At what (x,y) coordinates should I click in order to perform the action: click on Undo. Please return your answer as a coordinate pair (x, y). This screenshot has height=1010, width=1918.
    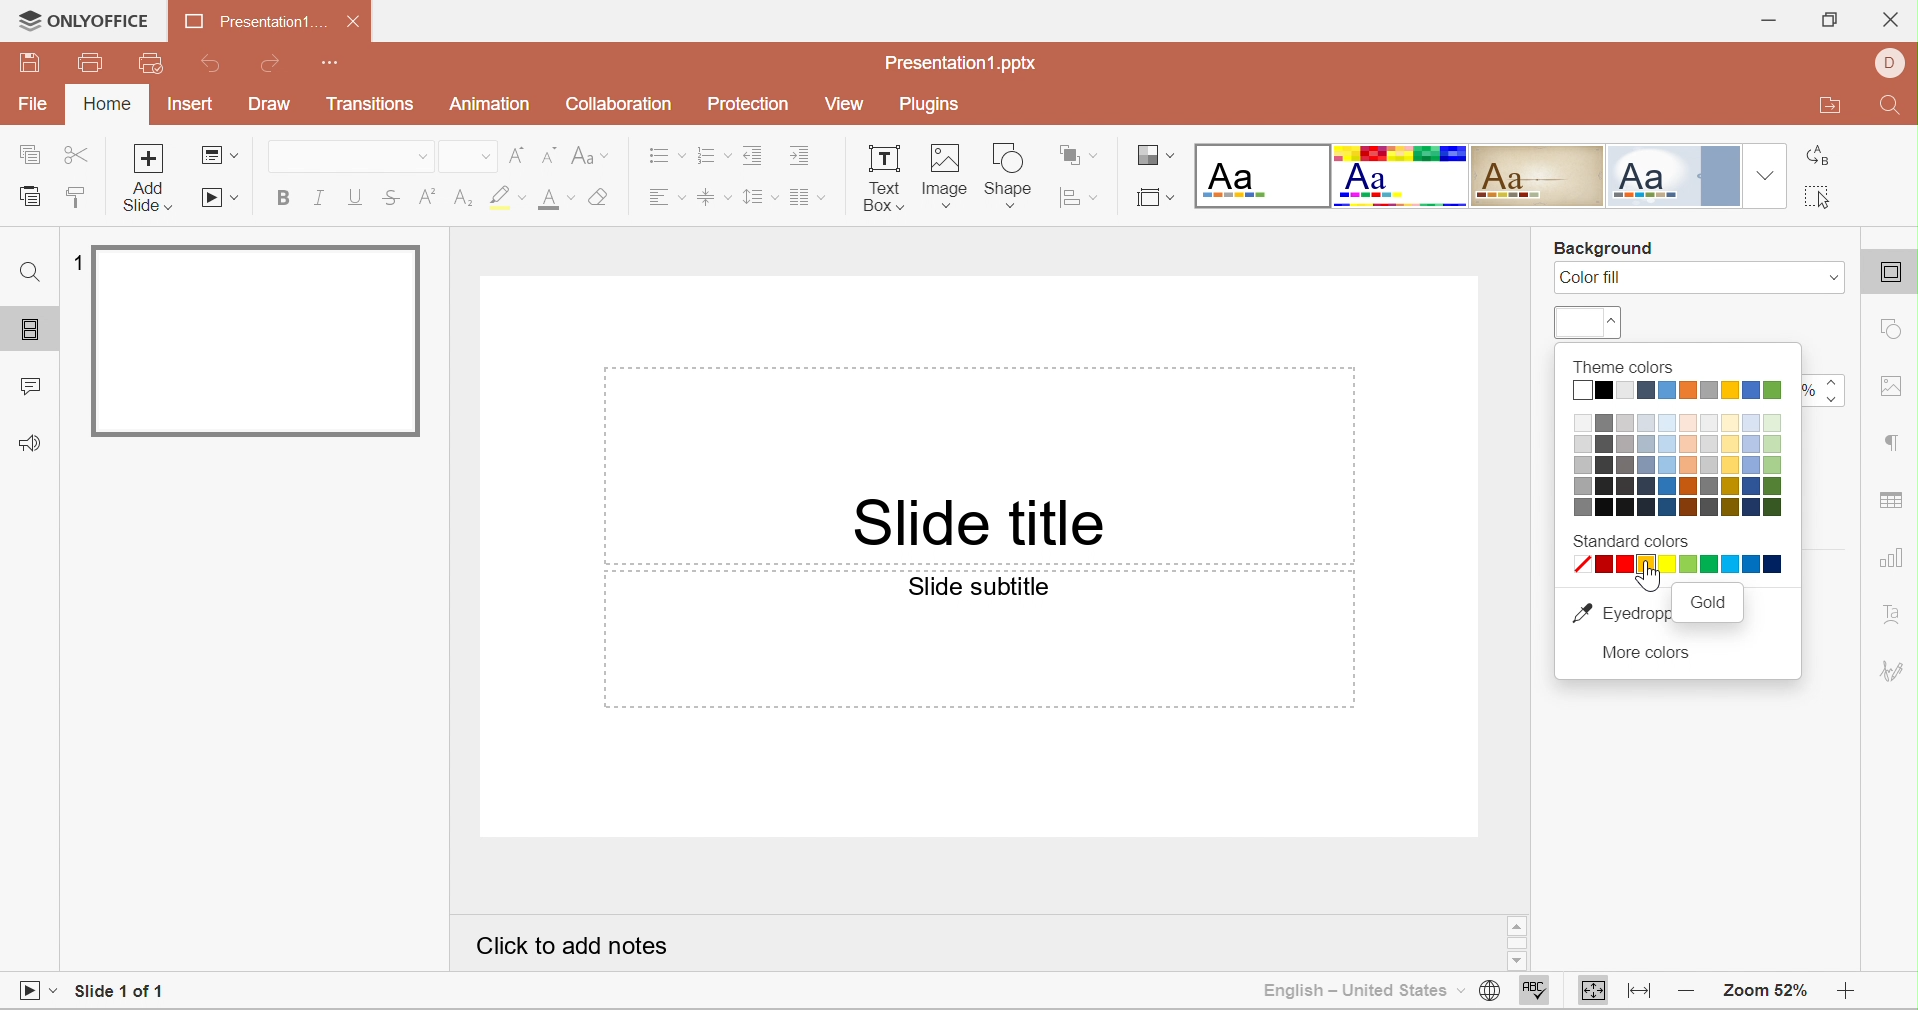
    Looking at the image, I should click on (214, 66).